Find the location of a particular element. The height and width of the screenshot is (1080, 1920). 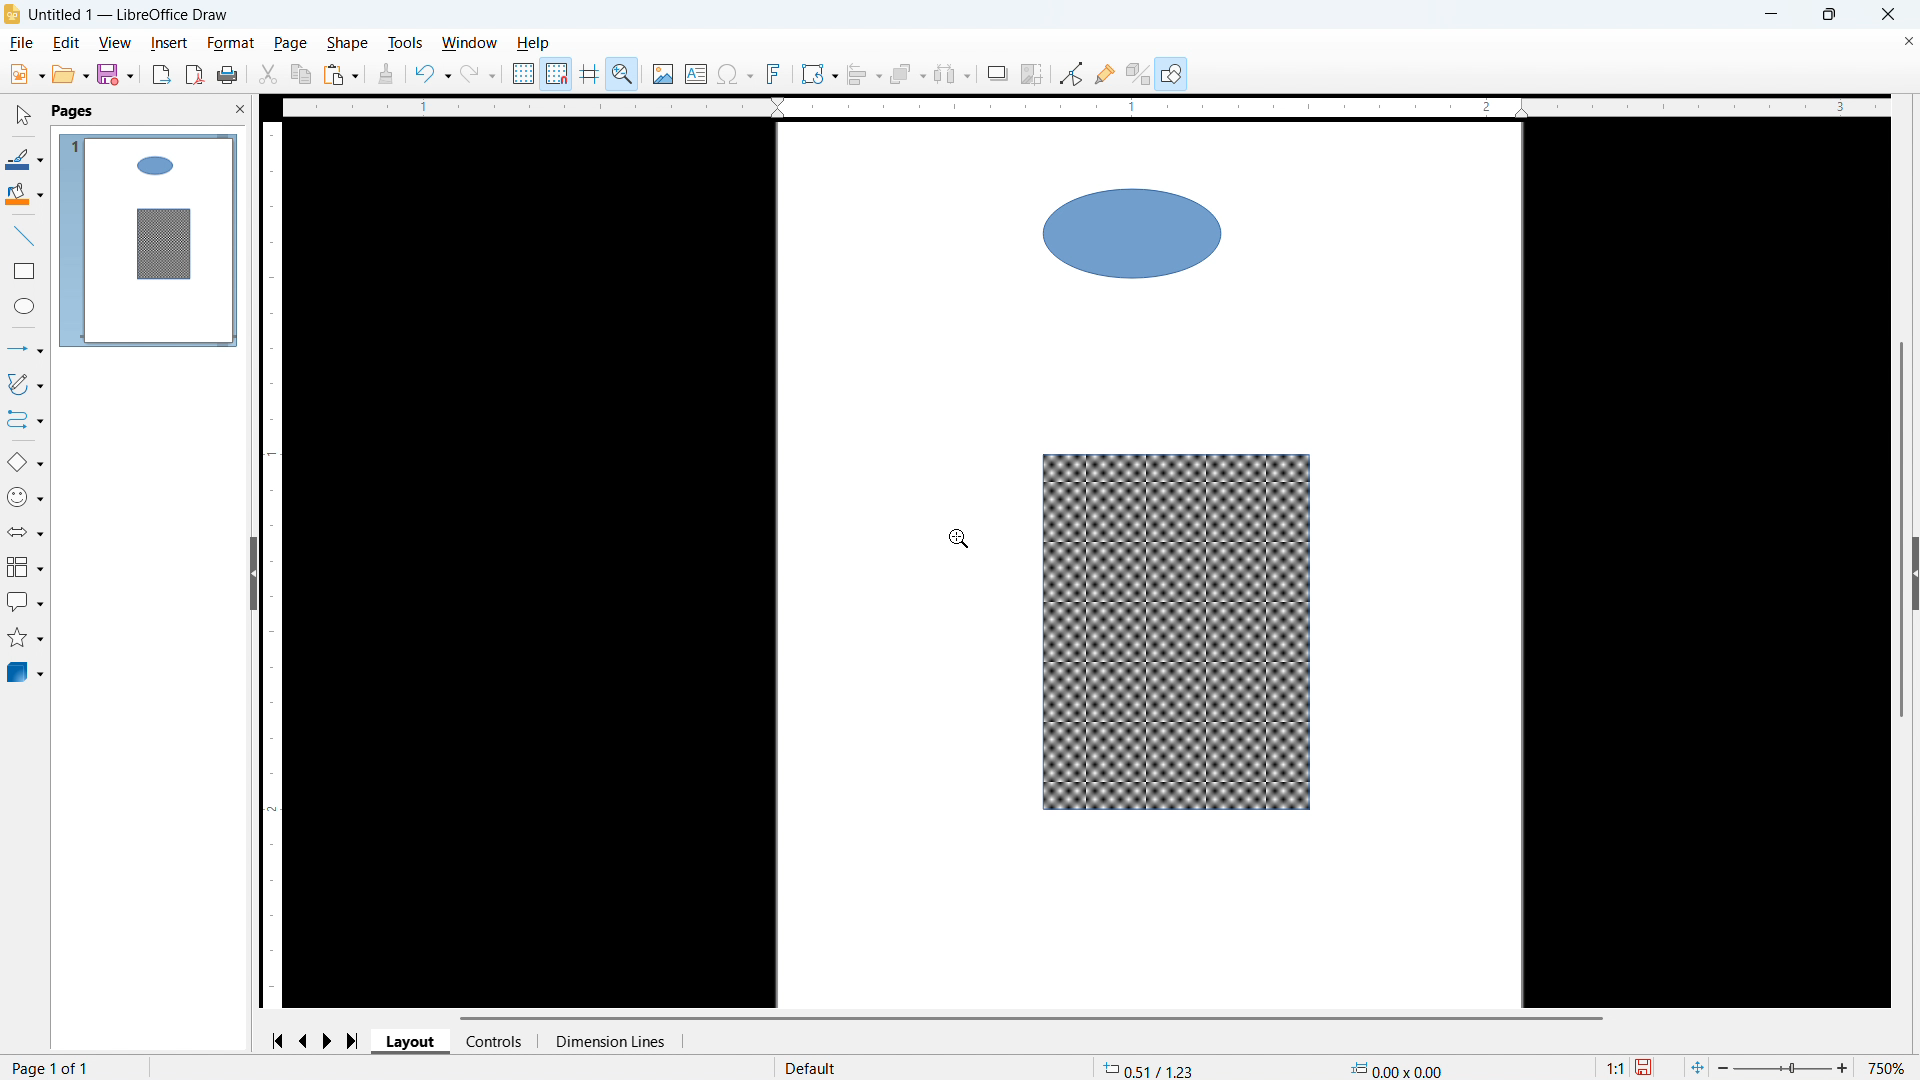

Show grids  is located at coordinates (523, 73).